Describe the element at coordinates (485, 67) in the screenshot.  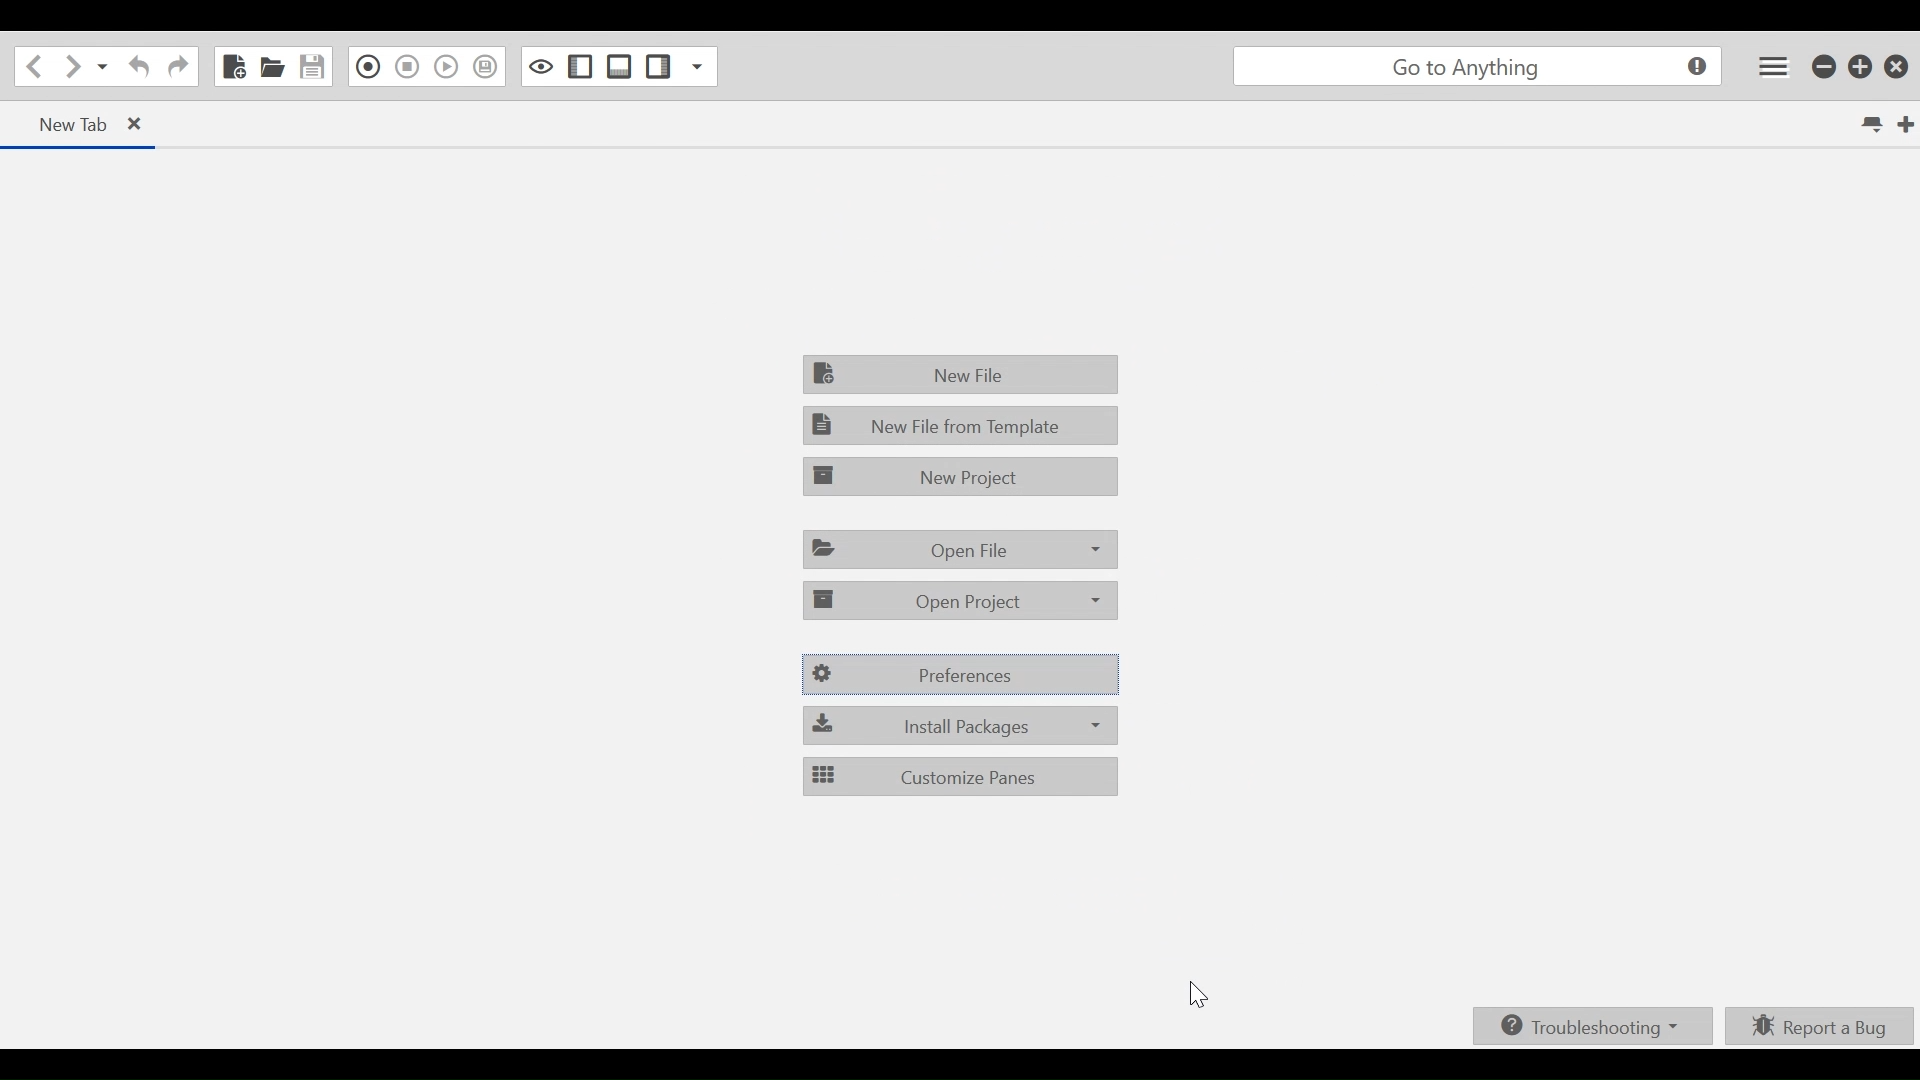
I see `Stop Recording in Macro` at that location.